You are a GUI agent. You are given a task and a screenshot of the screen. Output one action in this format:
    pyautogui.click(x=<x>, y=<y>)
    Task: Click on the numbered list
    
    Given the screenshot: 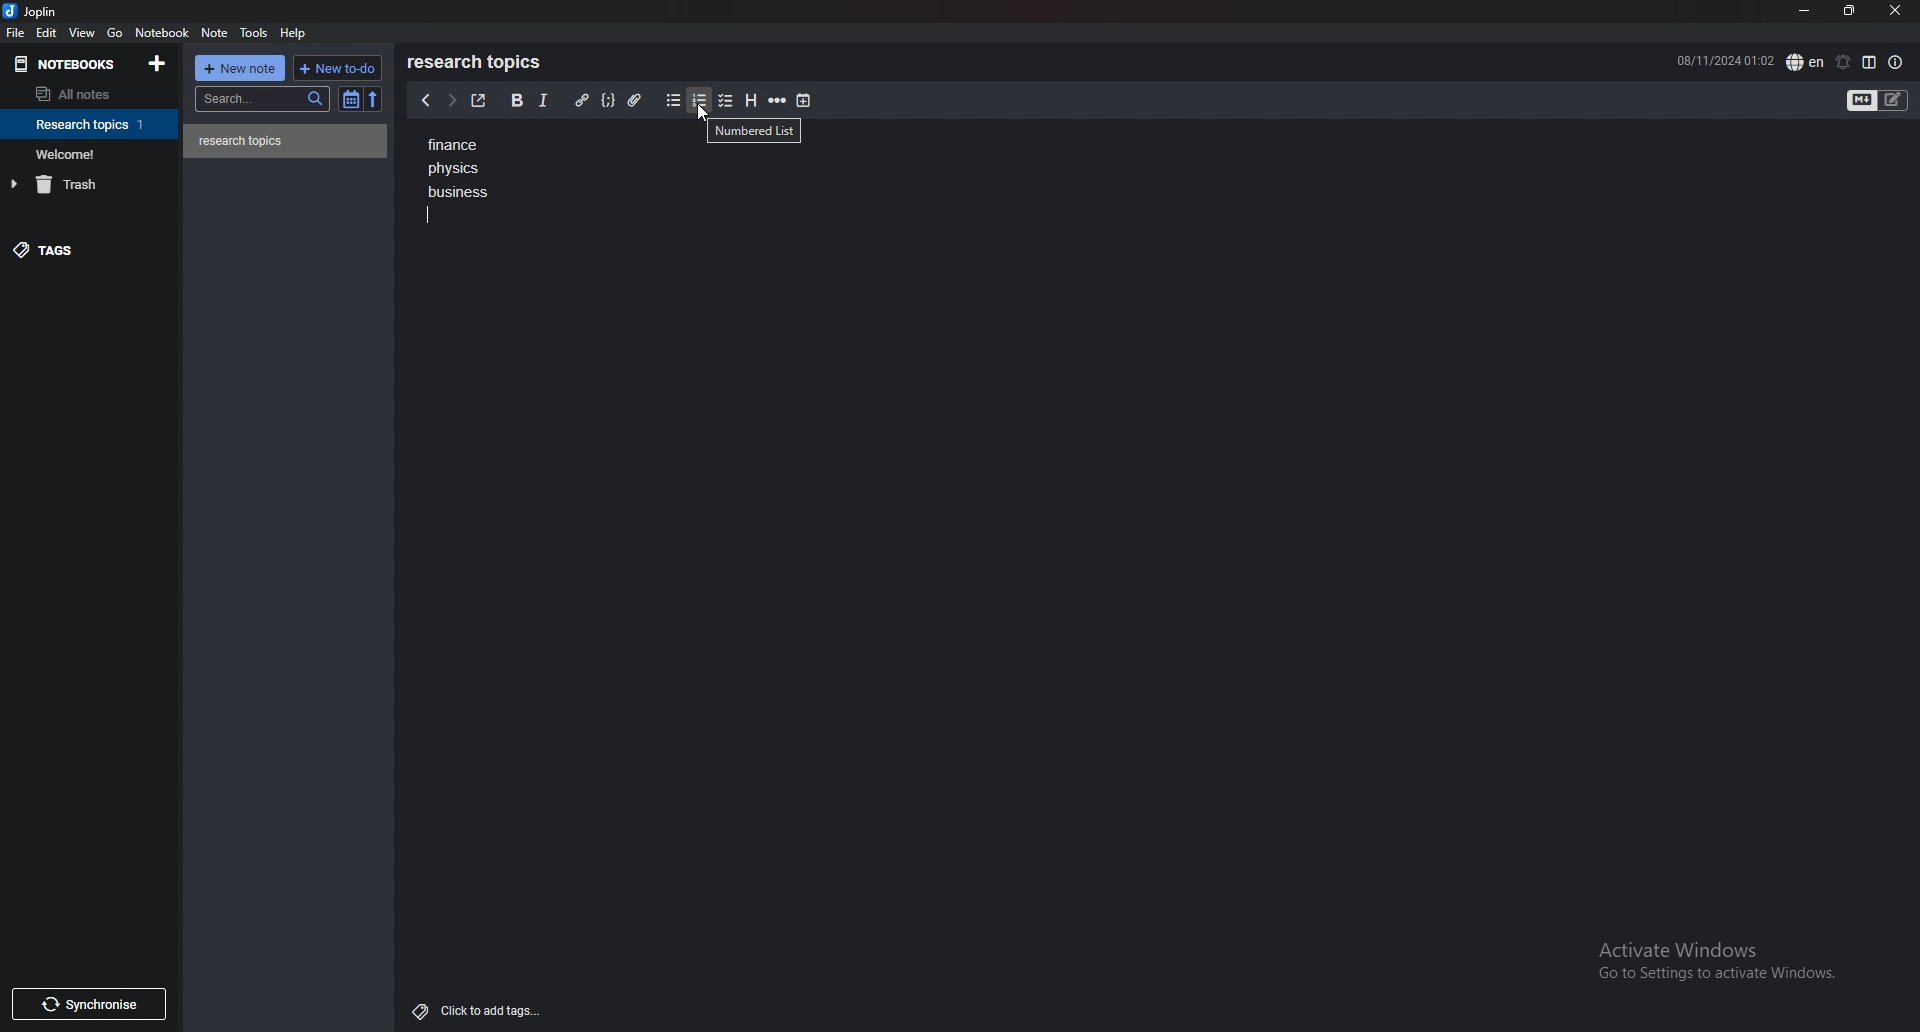 What is the action you would take?
    pyautogui.click(x=701, y=101)
    